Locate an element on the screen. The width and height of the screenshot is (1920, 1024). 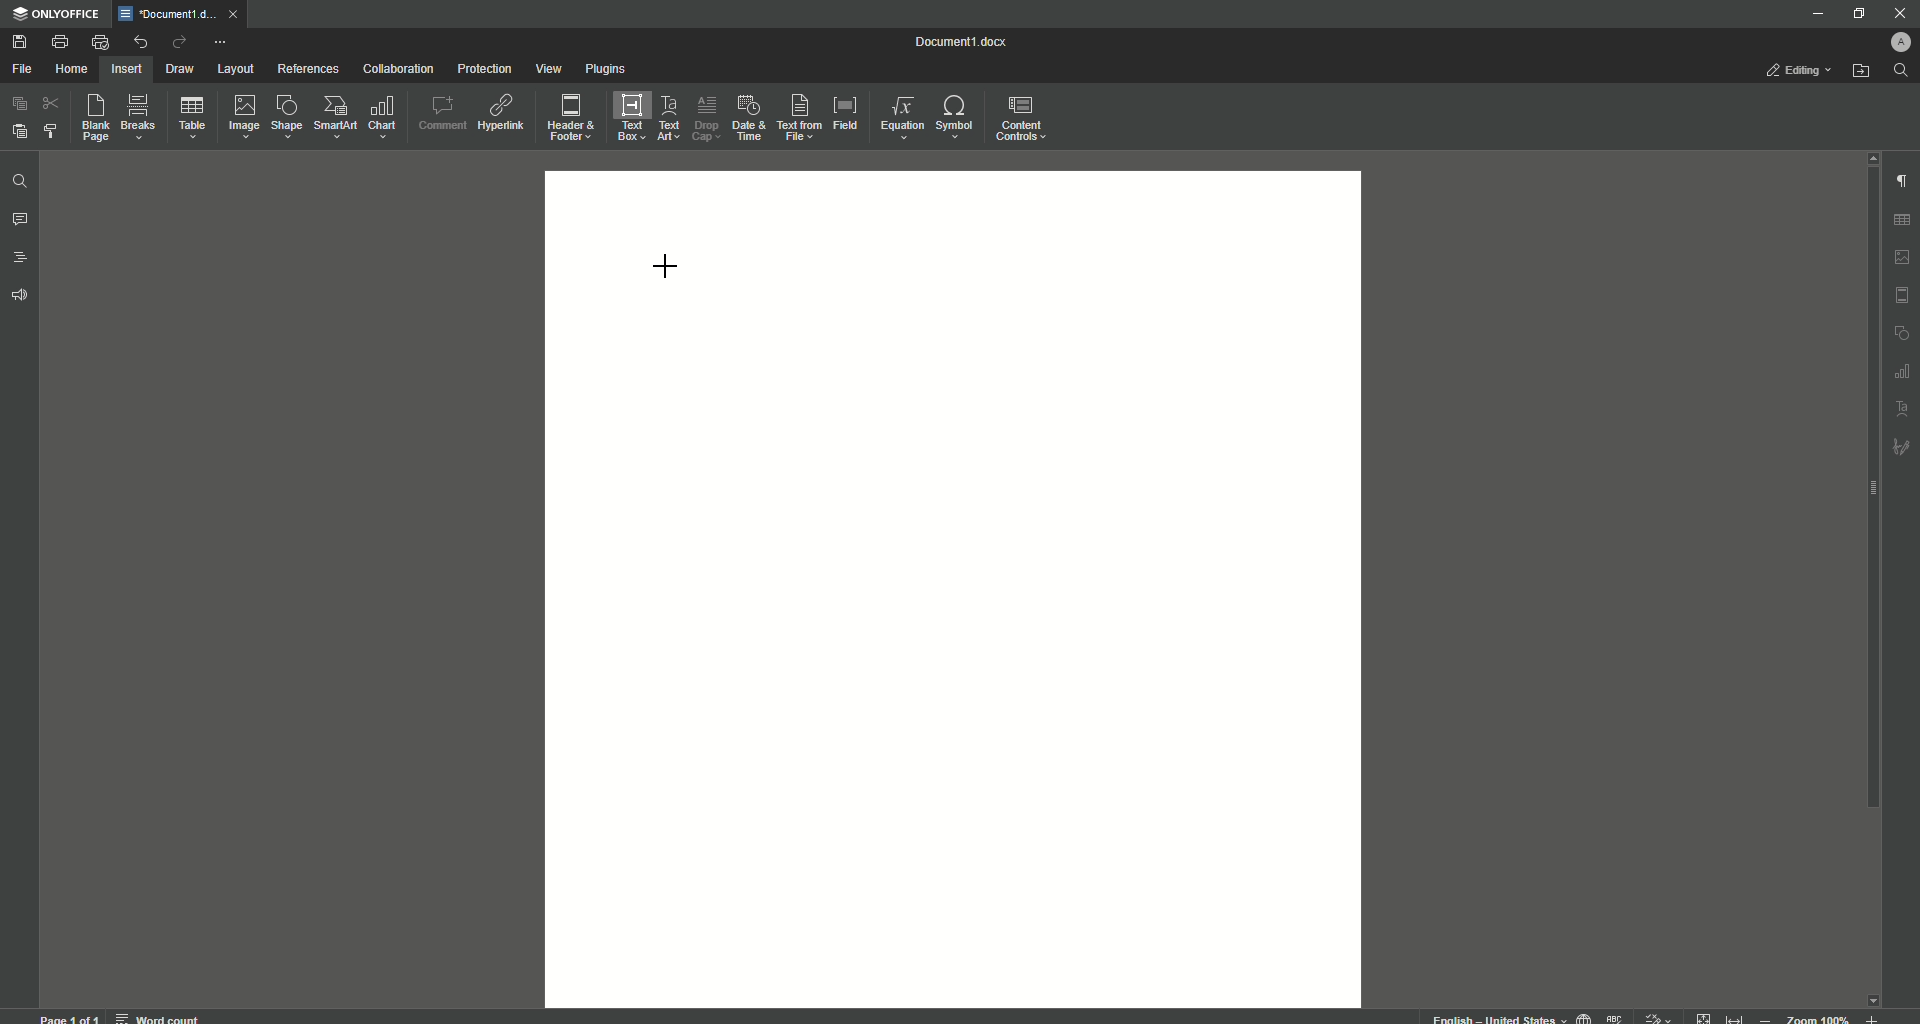
Layout is located at coordinates (235, 69).